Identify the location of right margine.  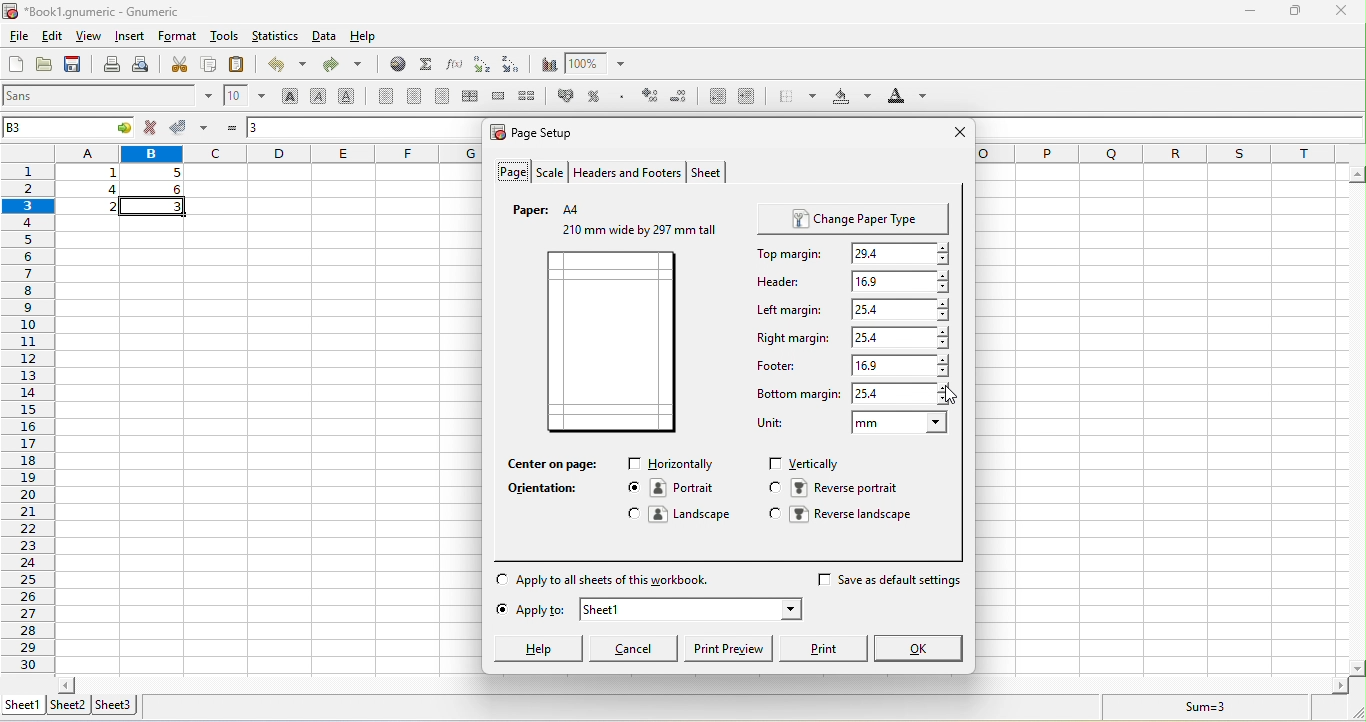
(789, 334).